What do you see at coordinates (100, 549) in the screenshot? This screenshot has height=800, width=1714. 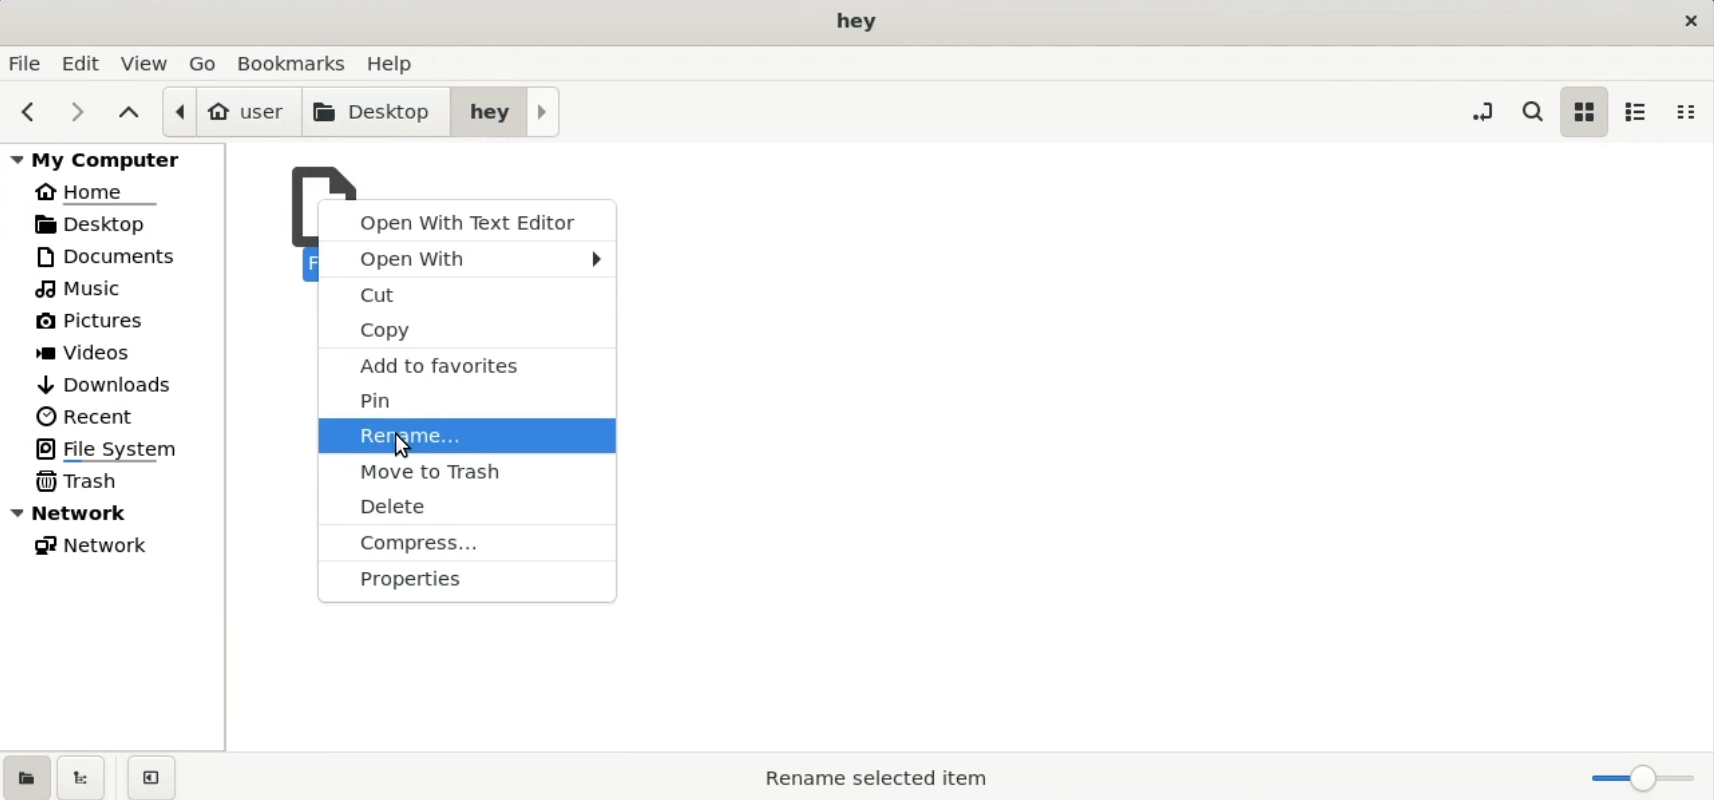 I see `network` at bounding box center [100, 549].